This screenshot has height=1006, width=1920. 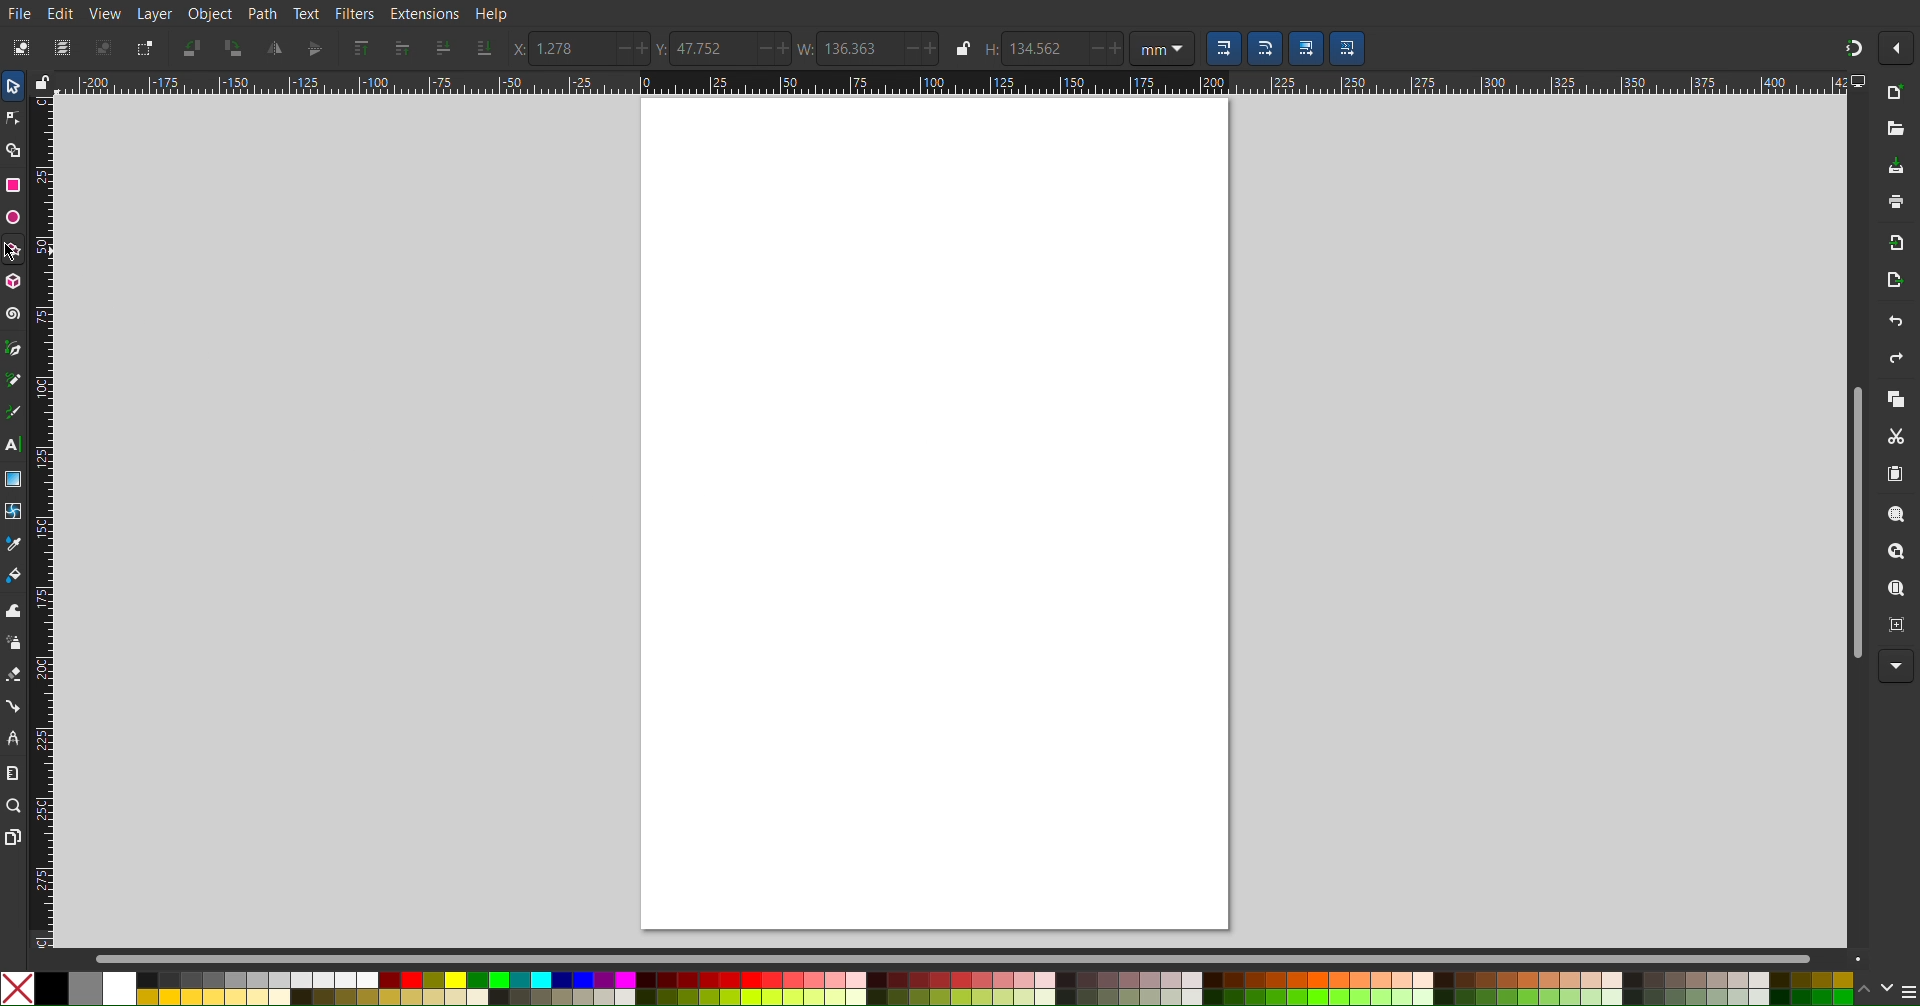 What do you see at coordinates (14, 150) in the screenshot?
I see `Shape Builder Tool` at bounding box center [14, 150].